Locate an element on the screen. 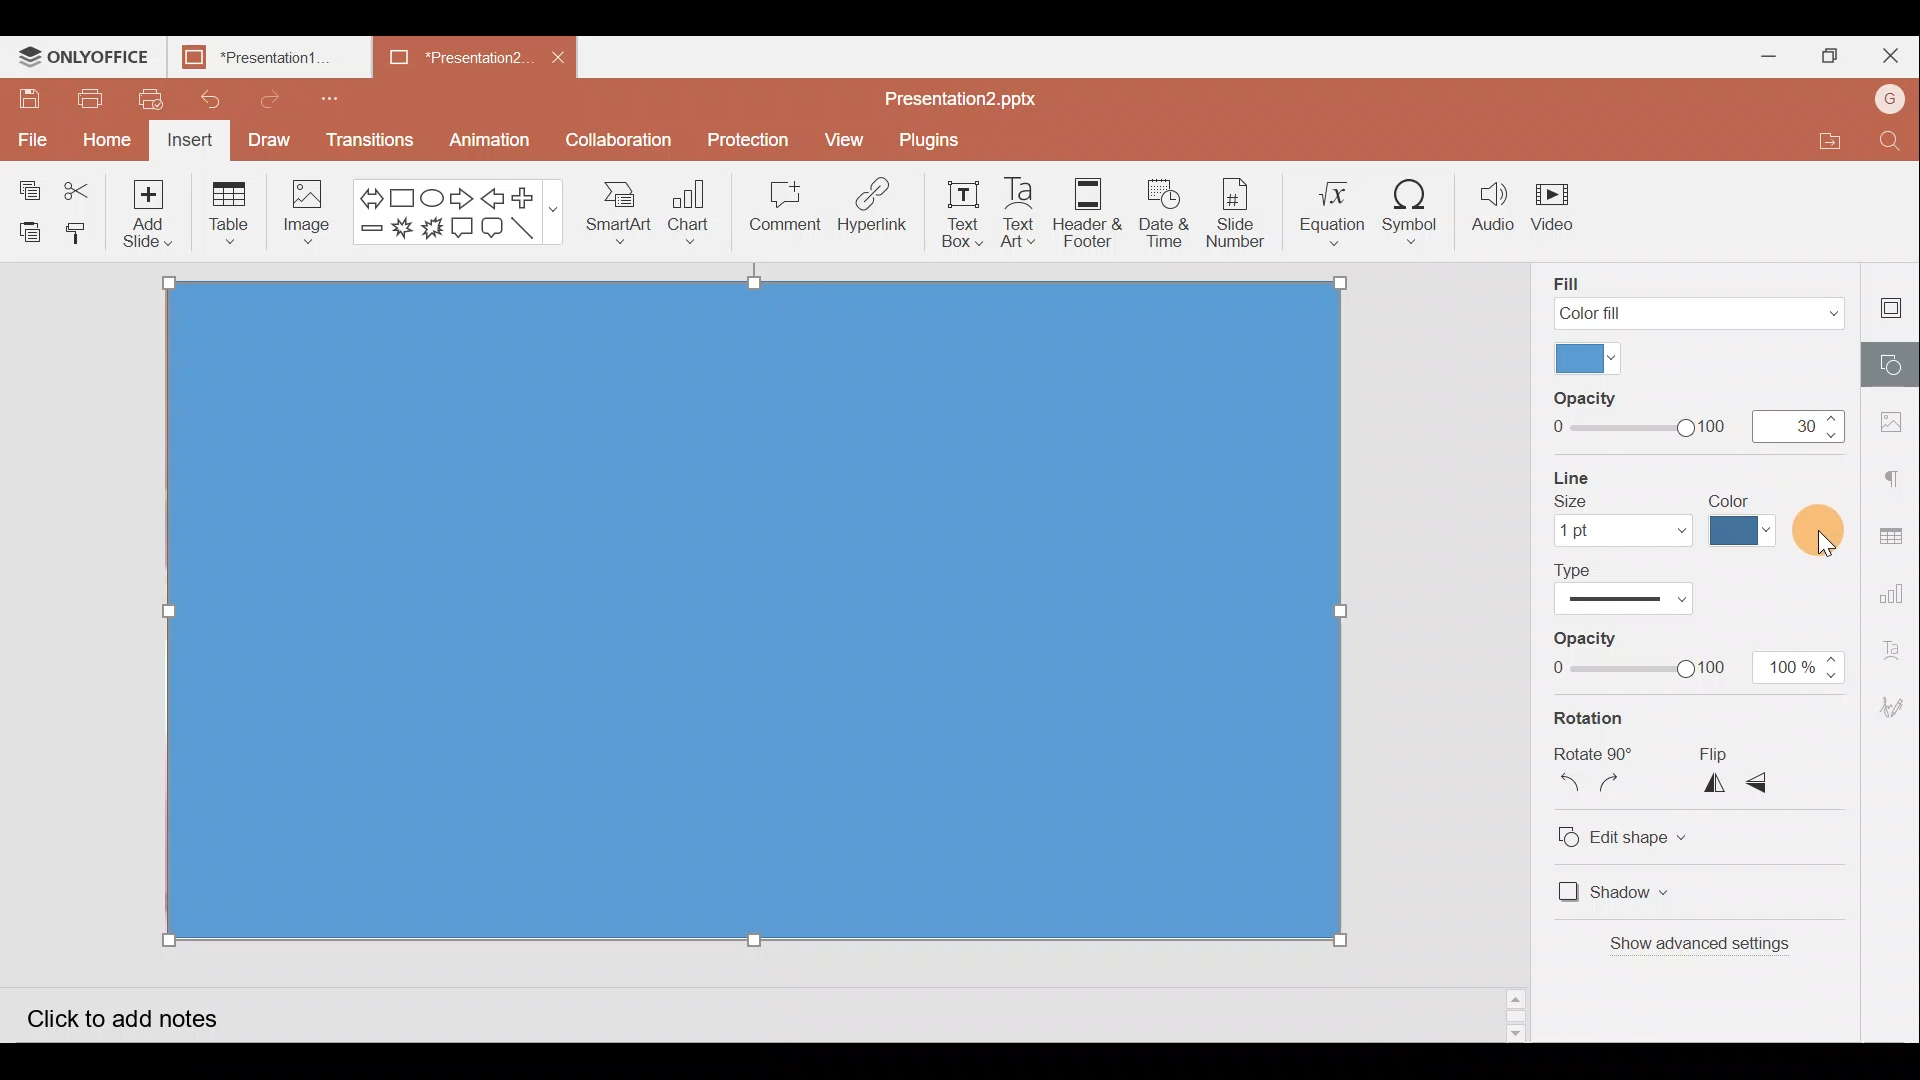 The image size is (1920, 1080). Explosion 1 is located at coordinates (402, 233).